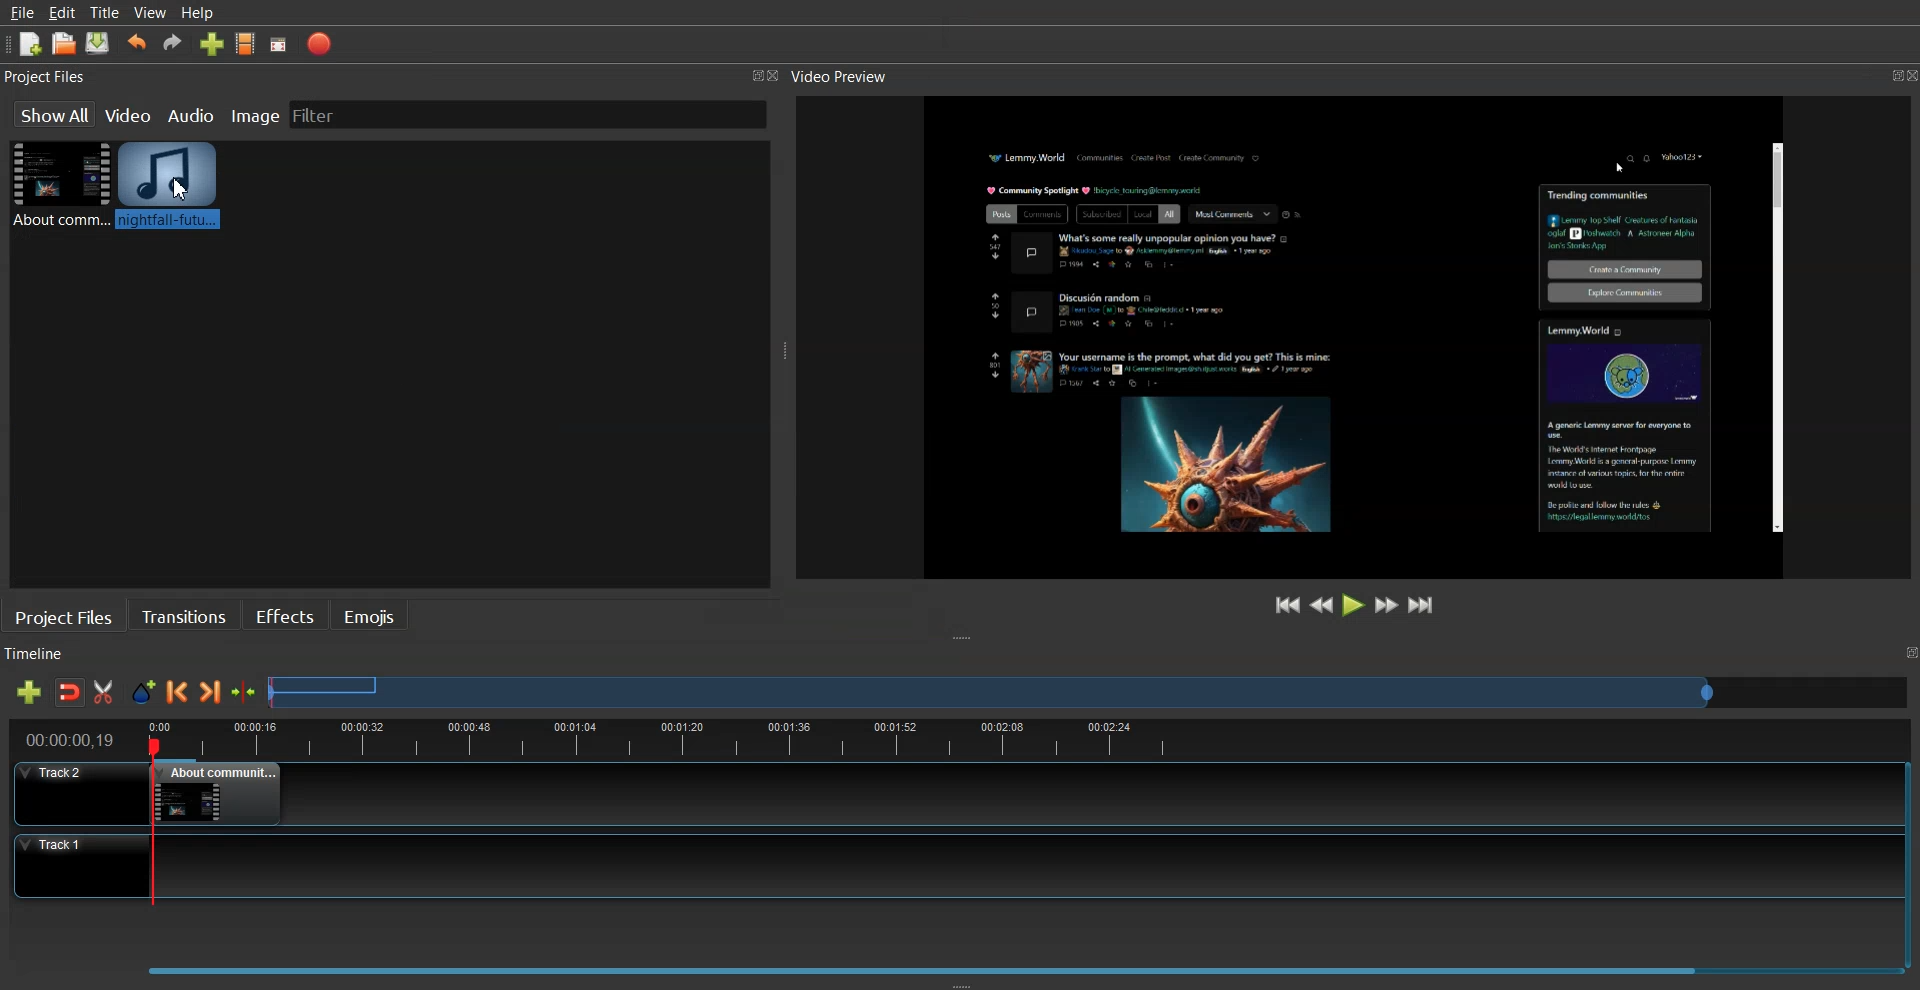  Describe the element at coordinates (53, 114) in the screenshot. I see `Show all` at that location.